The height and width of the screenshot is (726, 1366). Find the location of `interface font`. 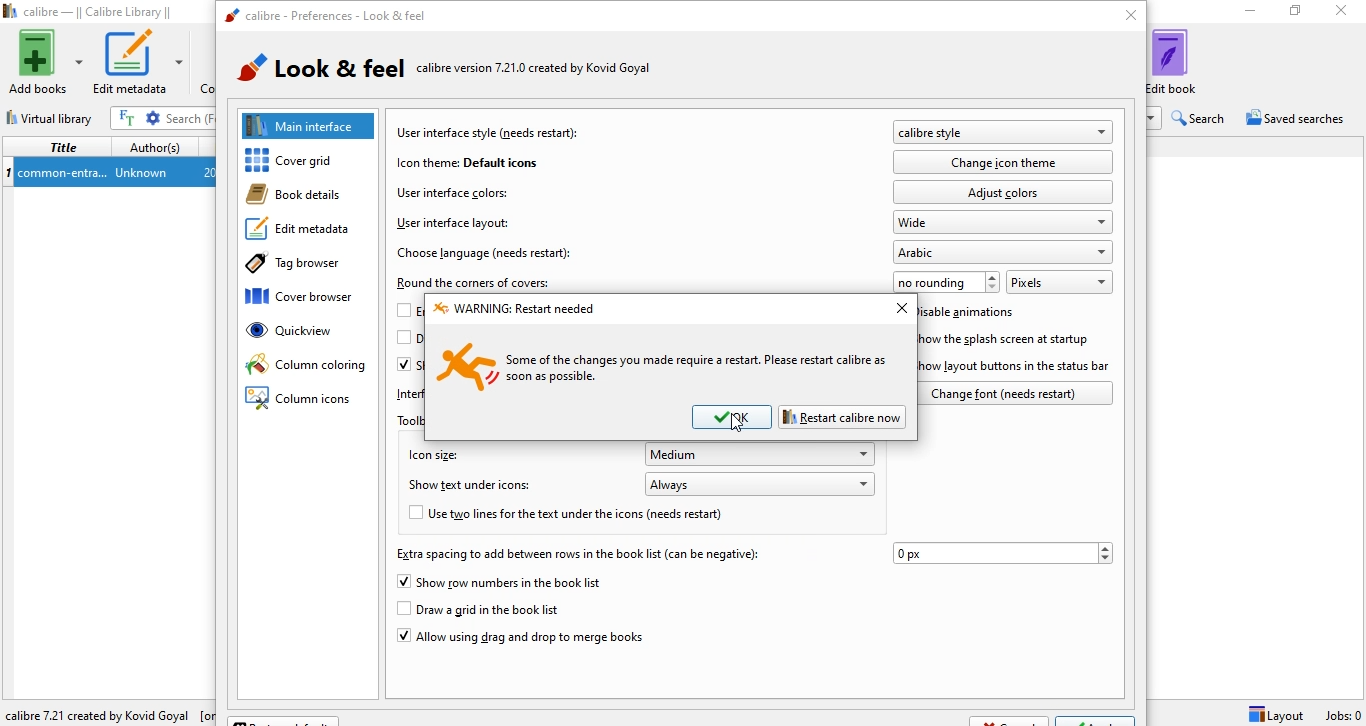

interface font is located at coordinates (407, 393).